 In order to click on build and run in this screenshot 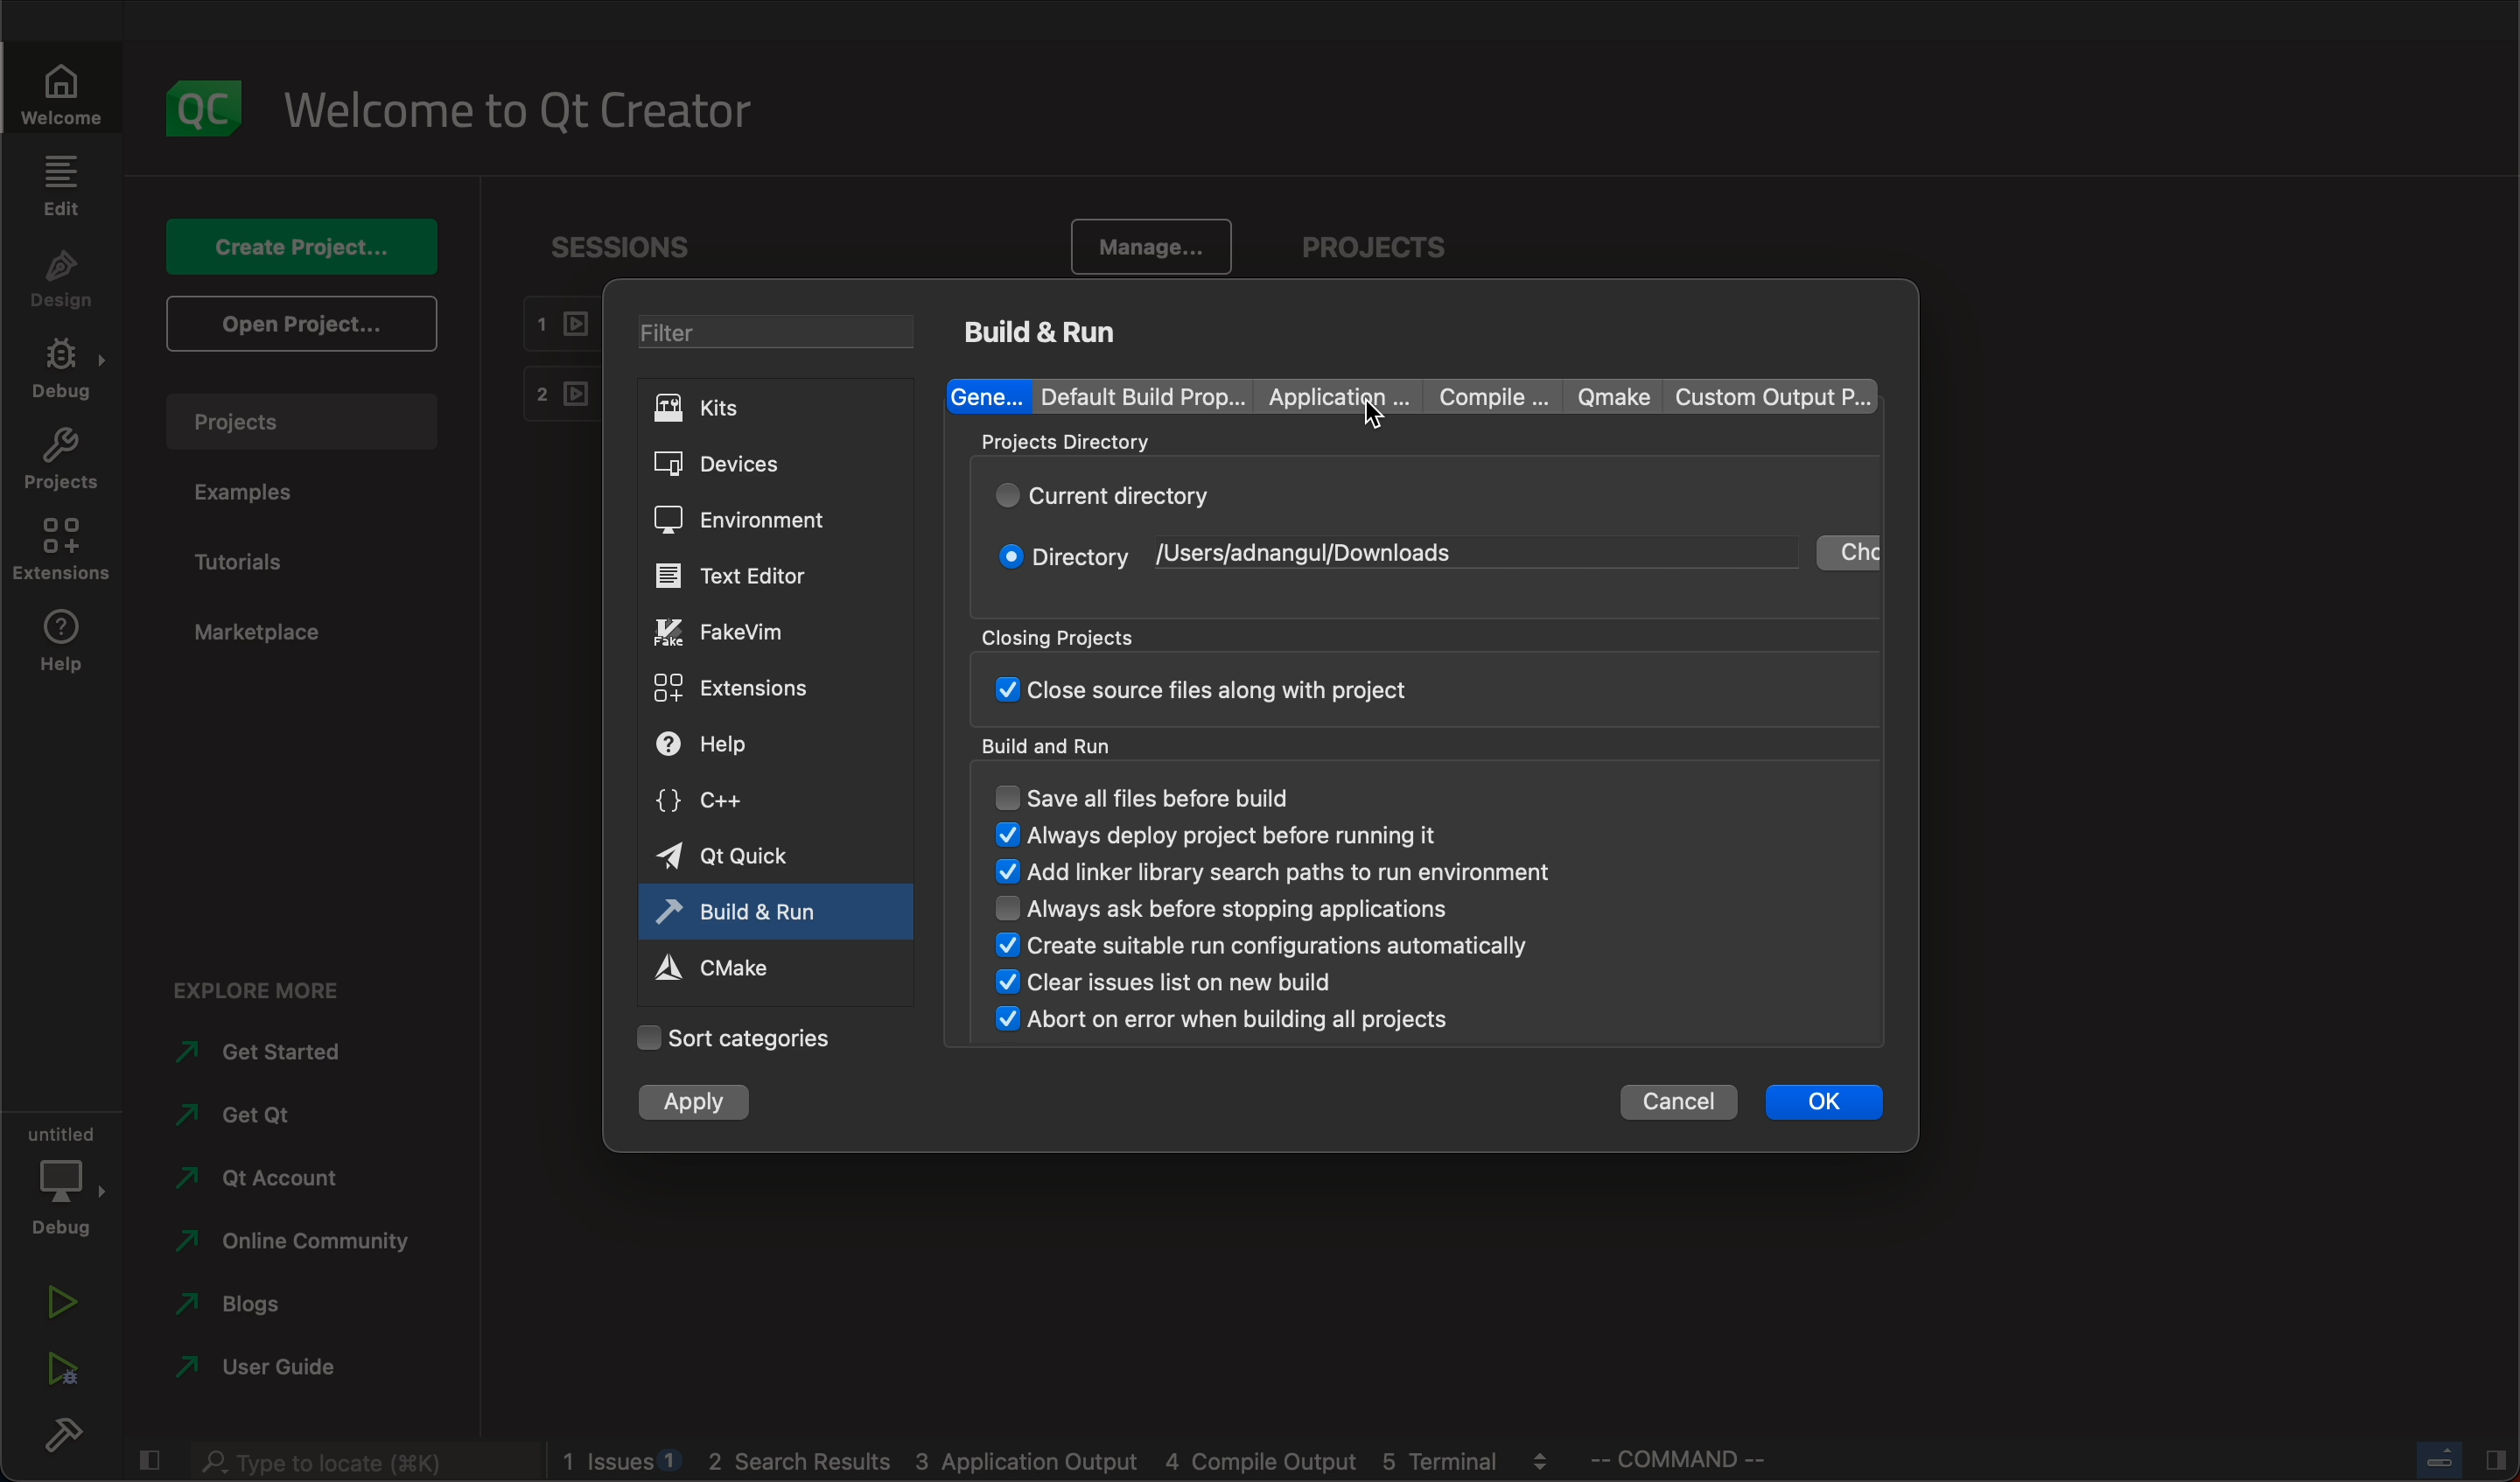, I will do `click(1047, 330)`.